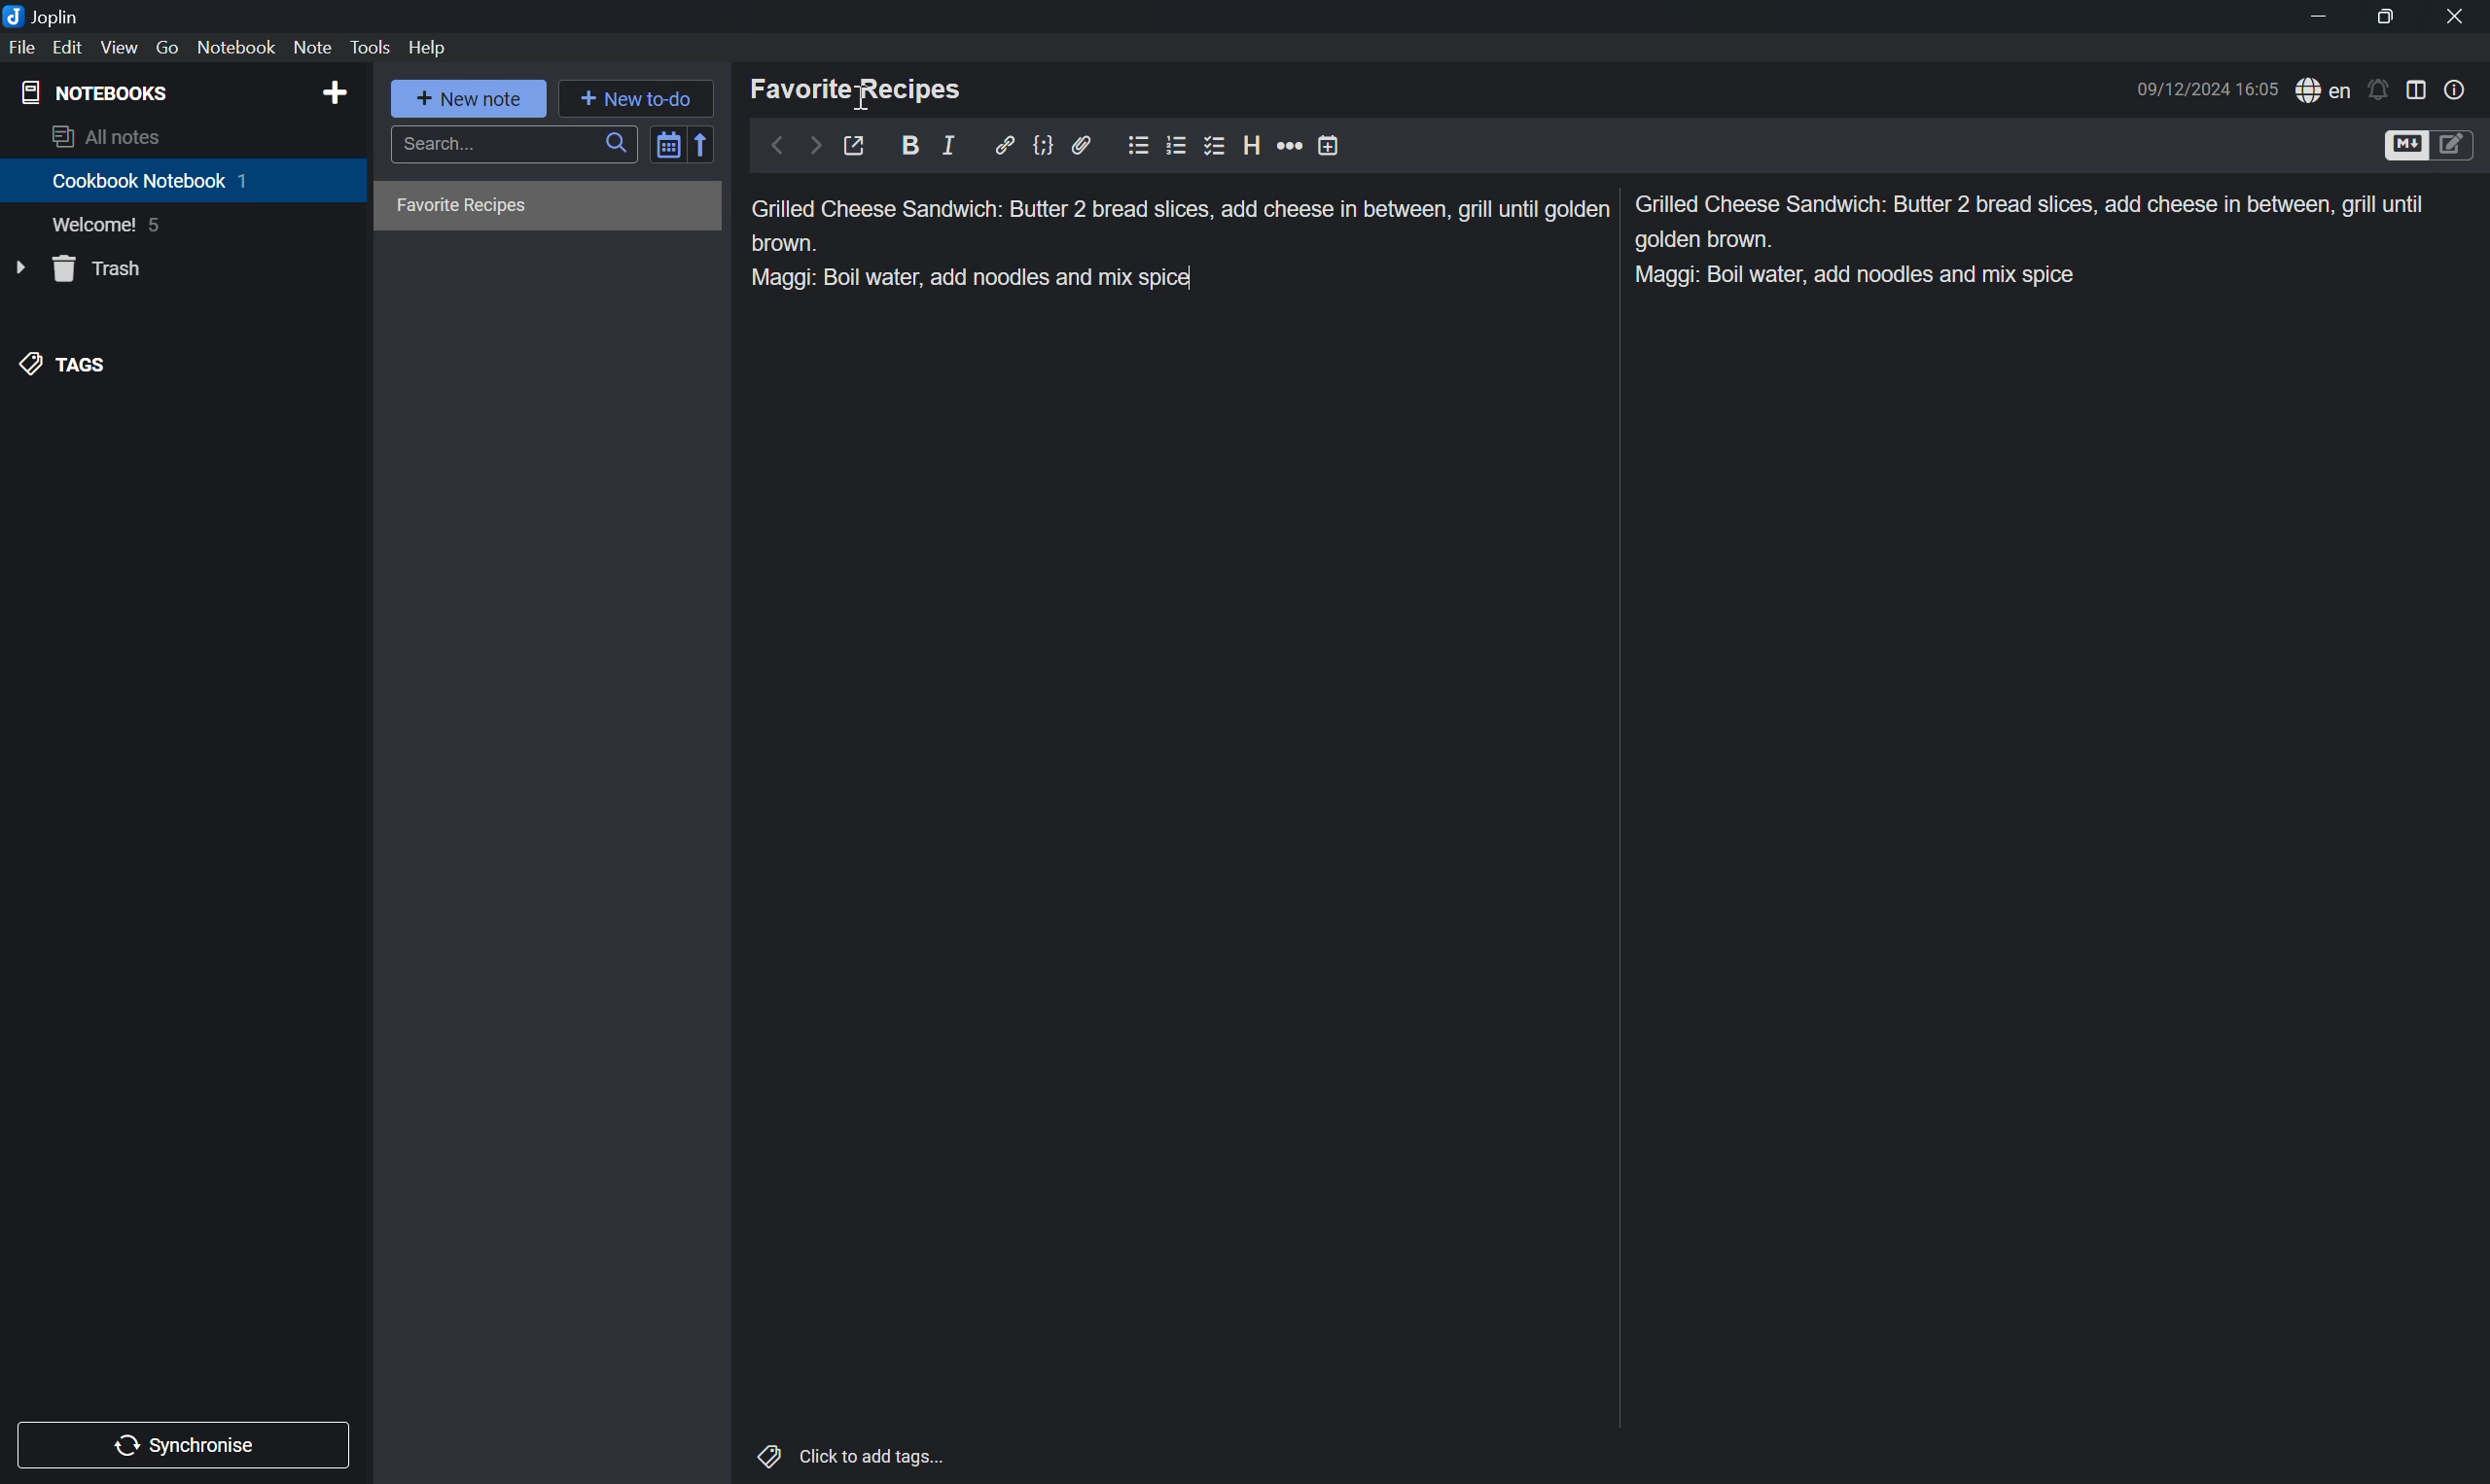 Image resolution: width=2490 pixels, height=1484 pixels. What do you see at coordinates (973, 278) in the screenshot?
I see `Maggi: Boil water, add noodles and mix spice` at bounding box center [973, 278].